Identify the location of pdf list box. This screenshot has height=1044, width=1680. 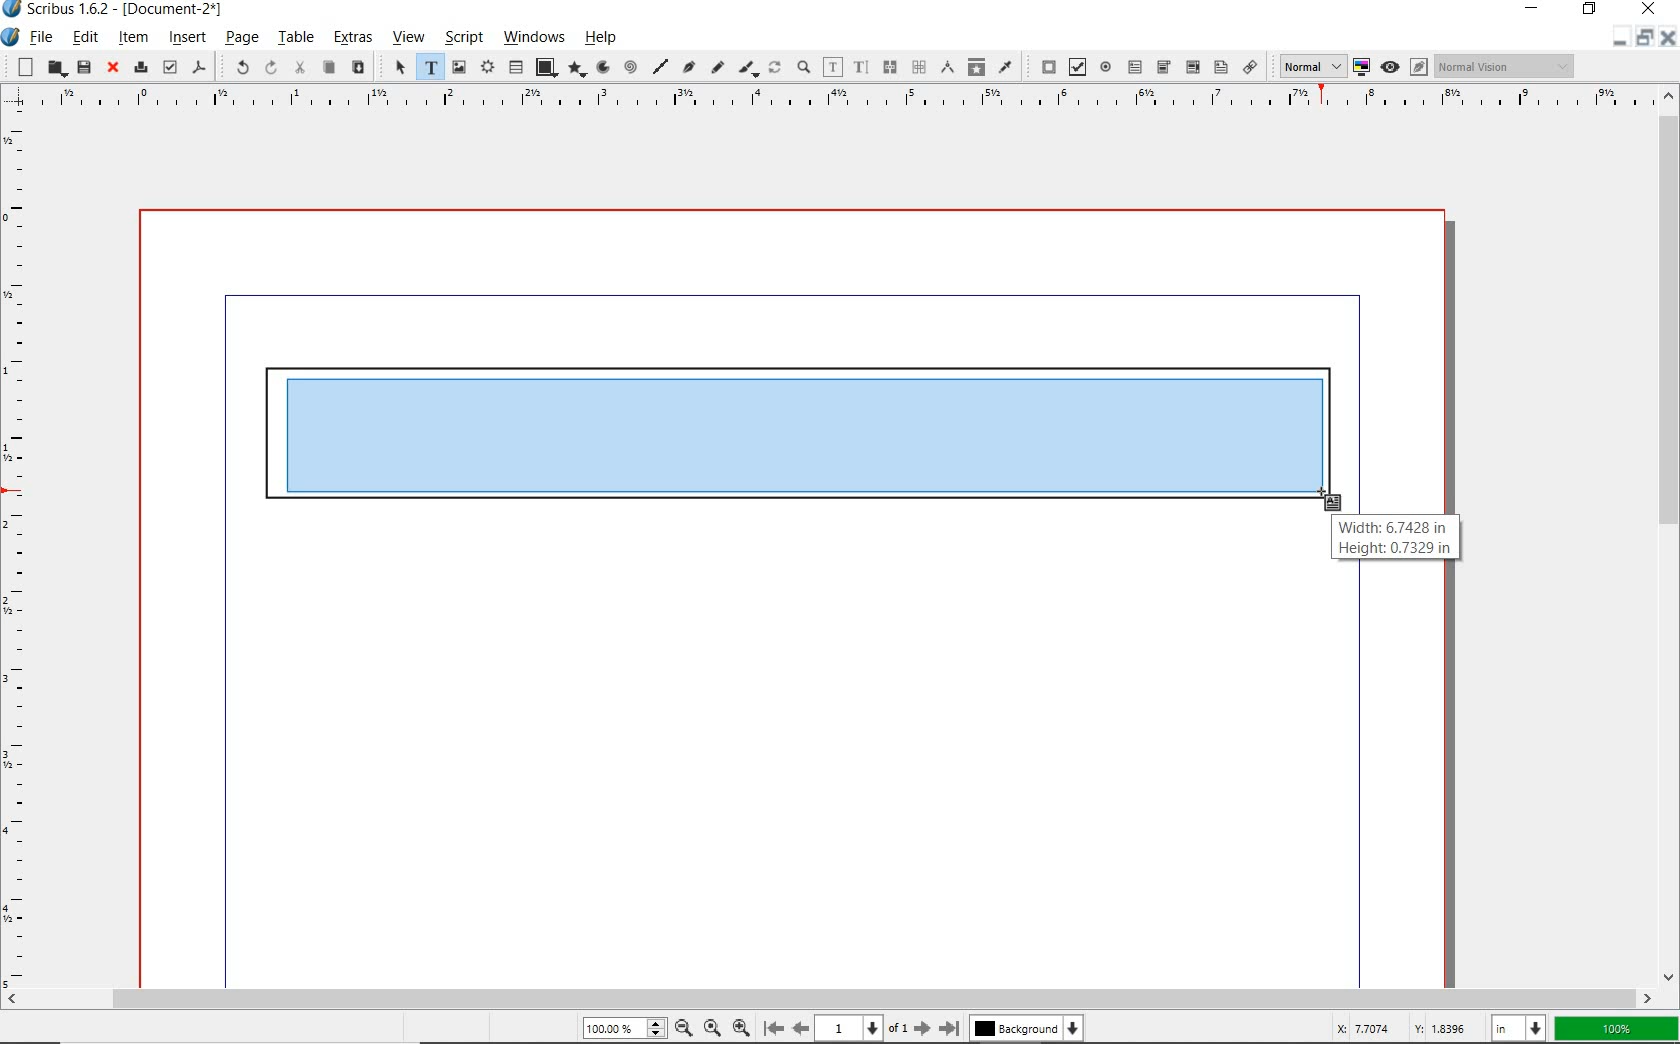
(1219, 66).